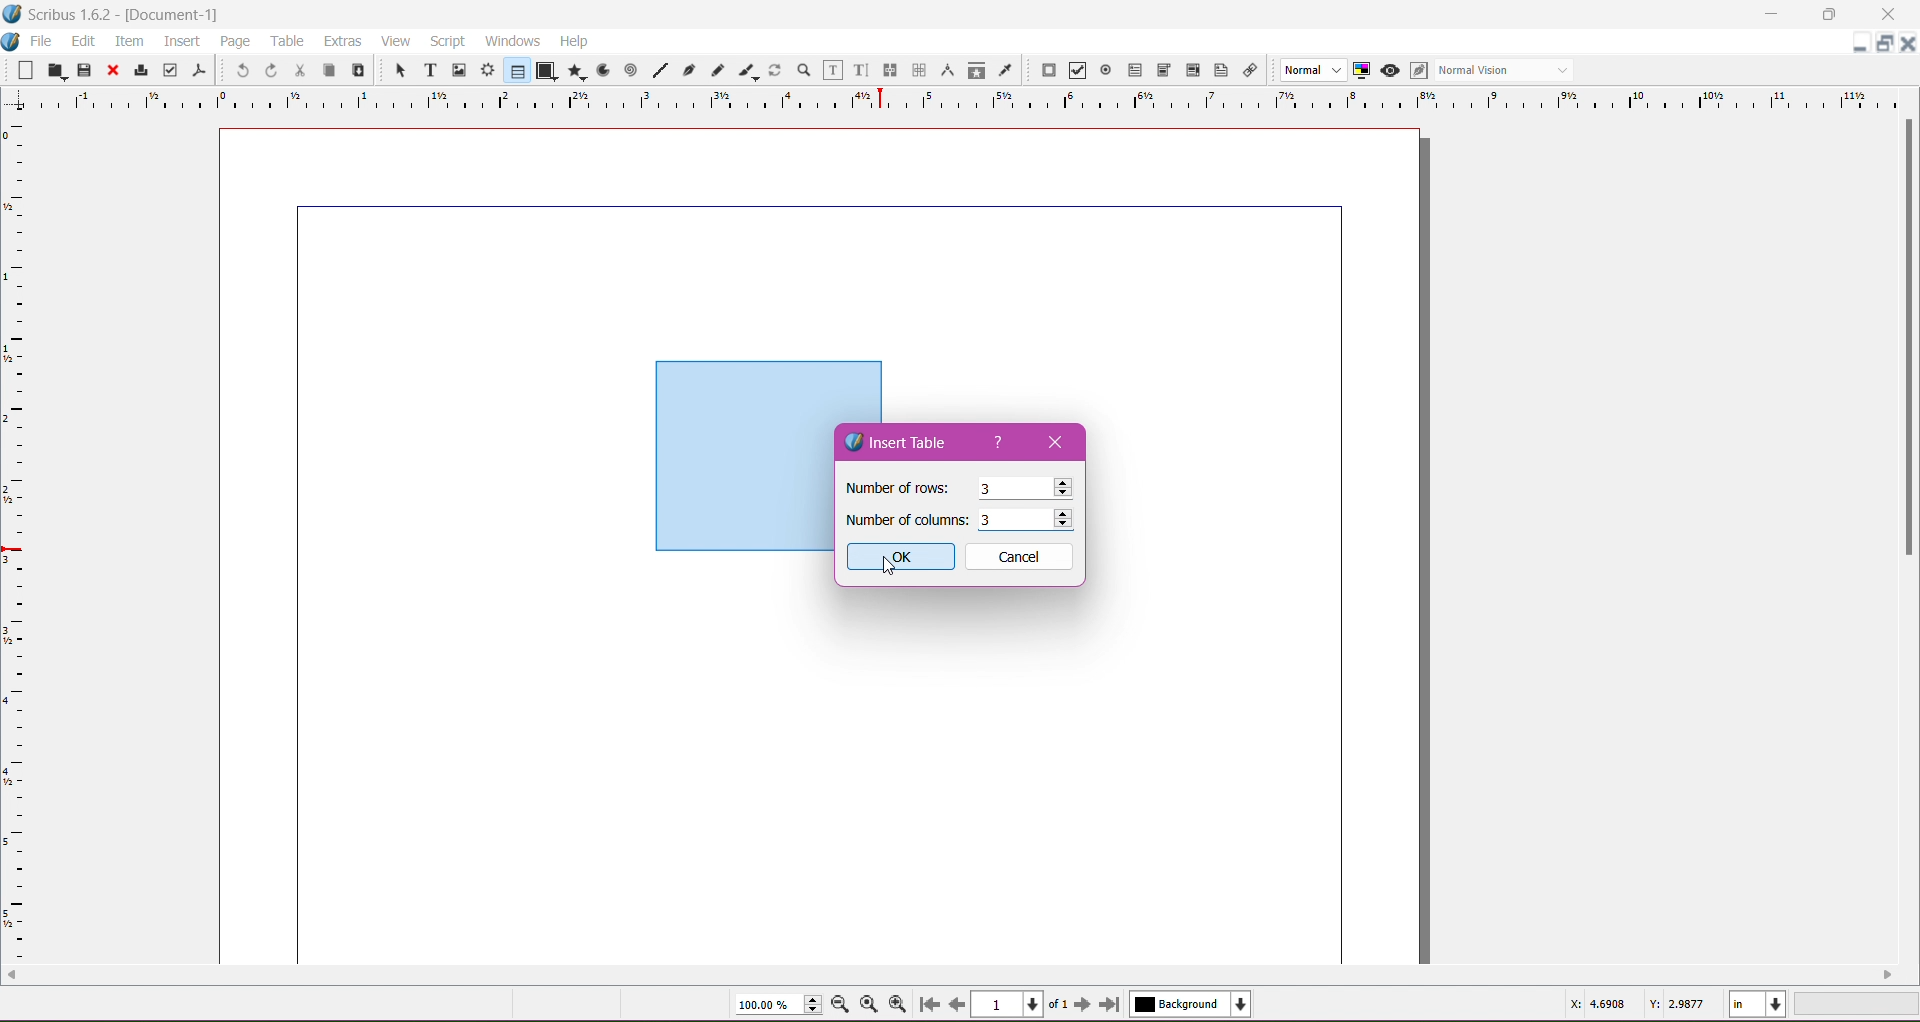 The height and width of the screenshot is (1022, 1920). What do you see at coordinates (268, 70) in the screenshot?
I see `Redo` at bounding box center [268, 70].